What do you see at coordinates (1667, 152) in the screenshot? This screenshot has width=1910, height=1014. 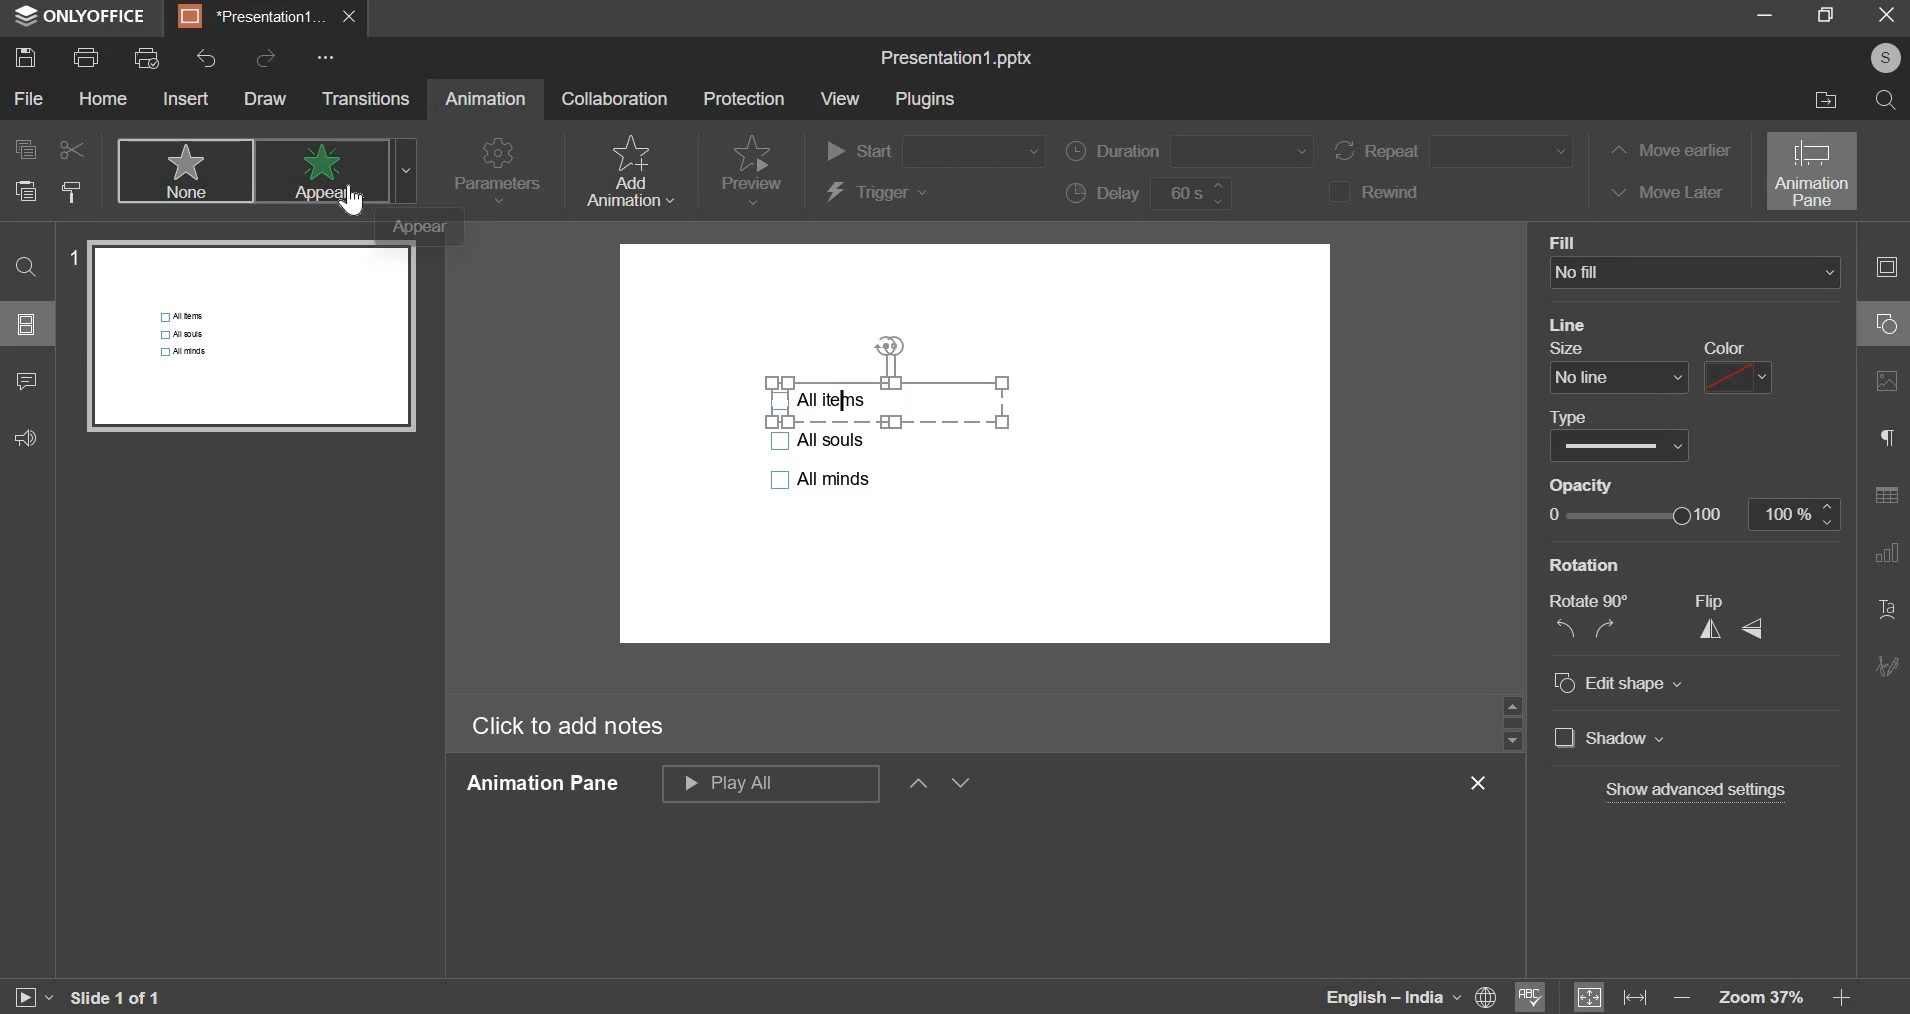 I see `move earlier` at bounding box center [1667, 152].